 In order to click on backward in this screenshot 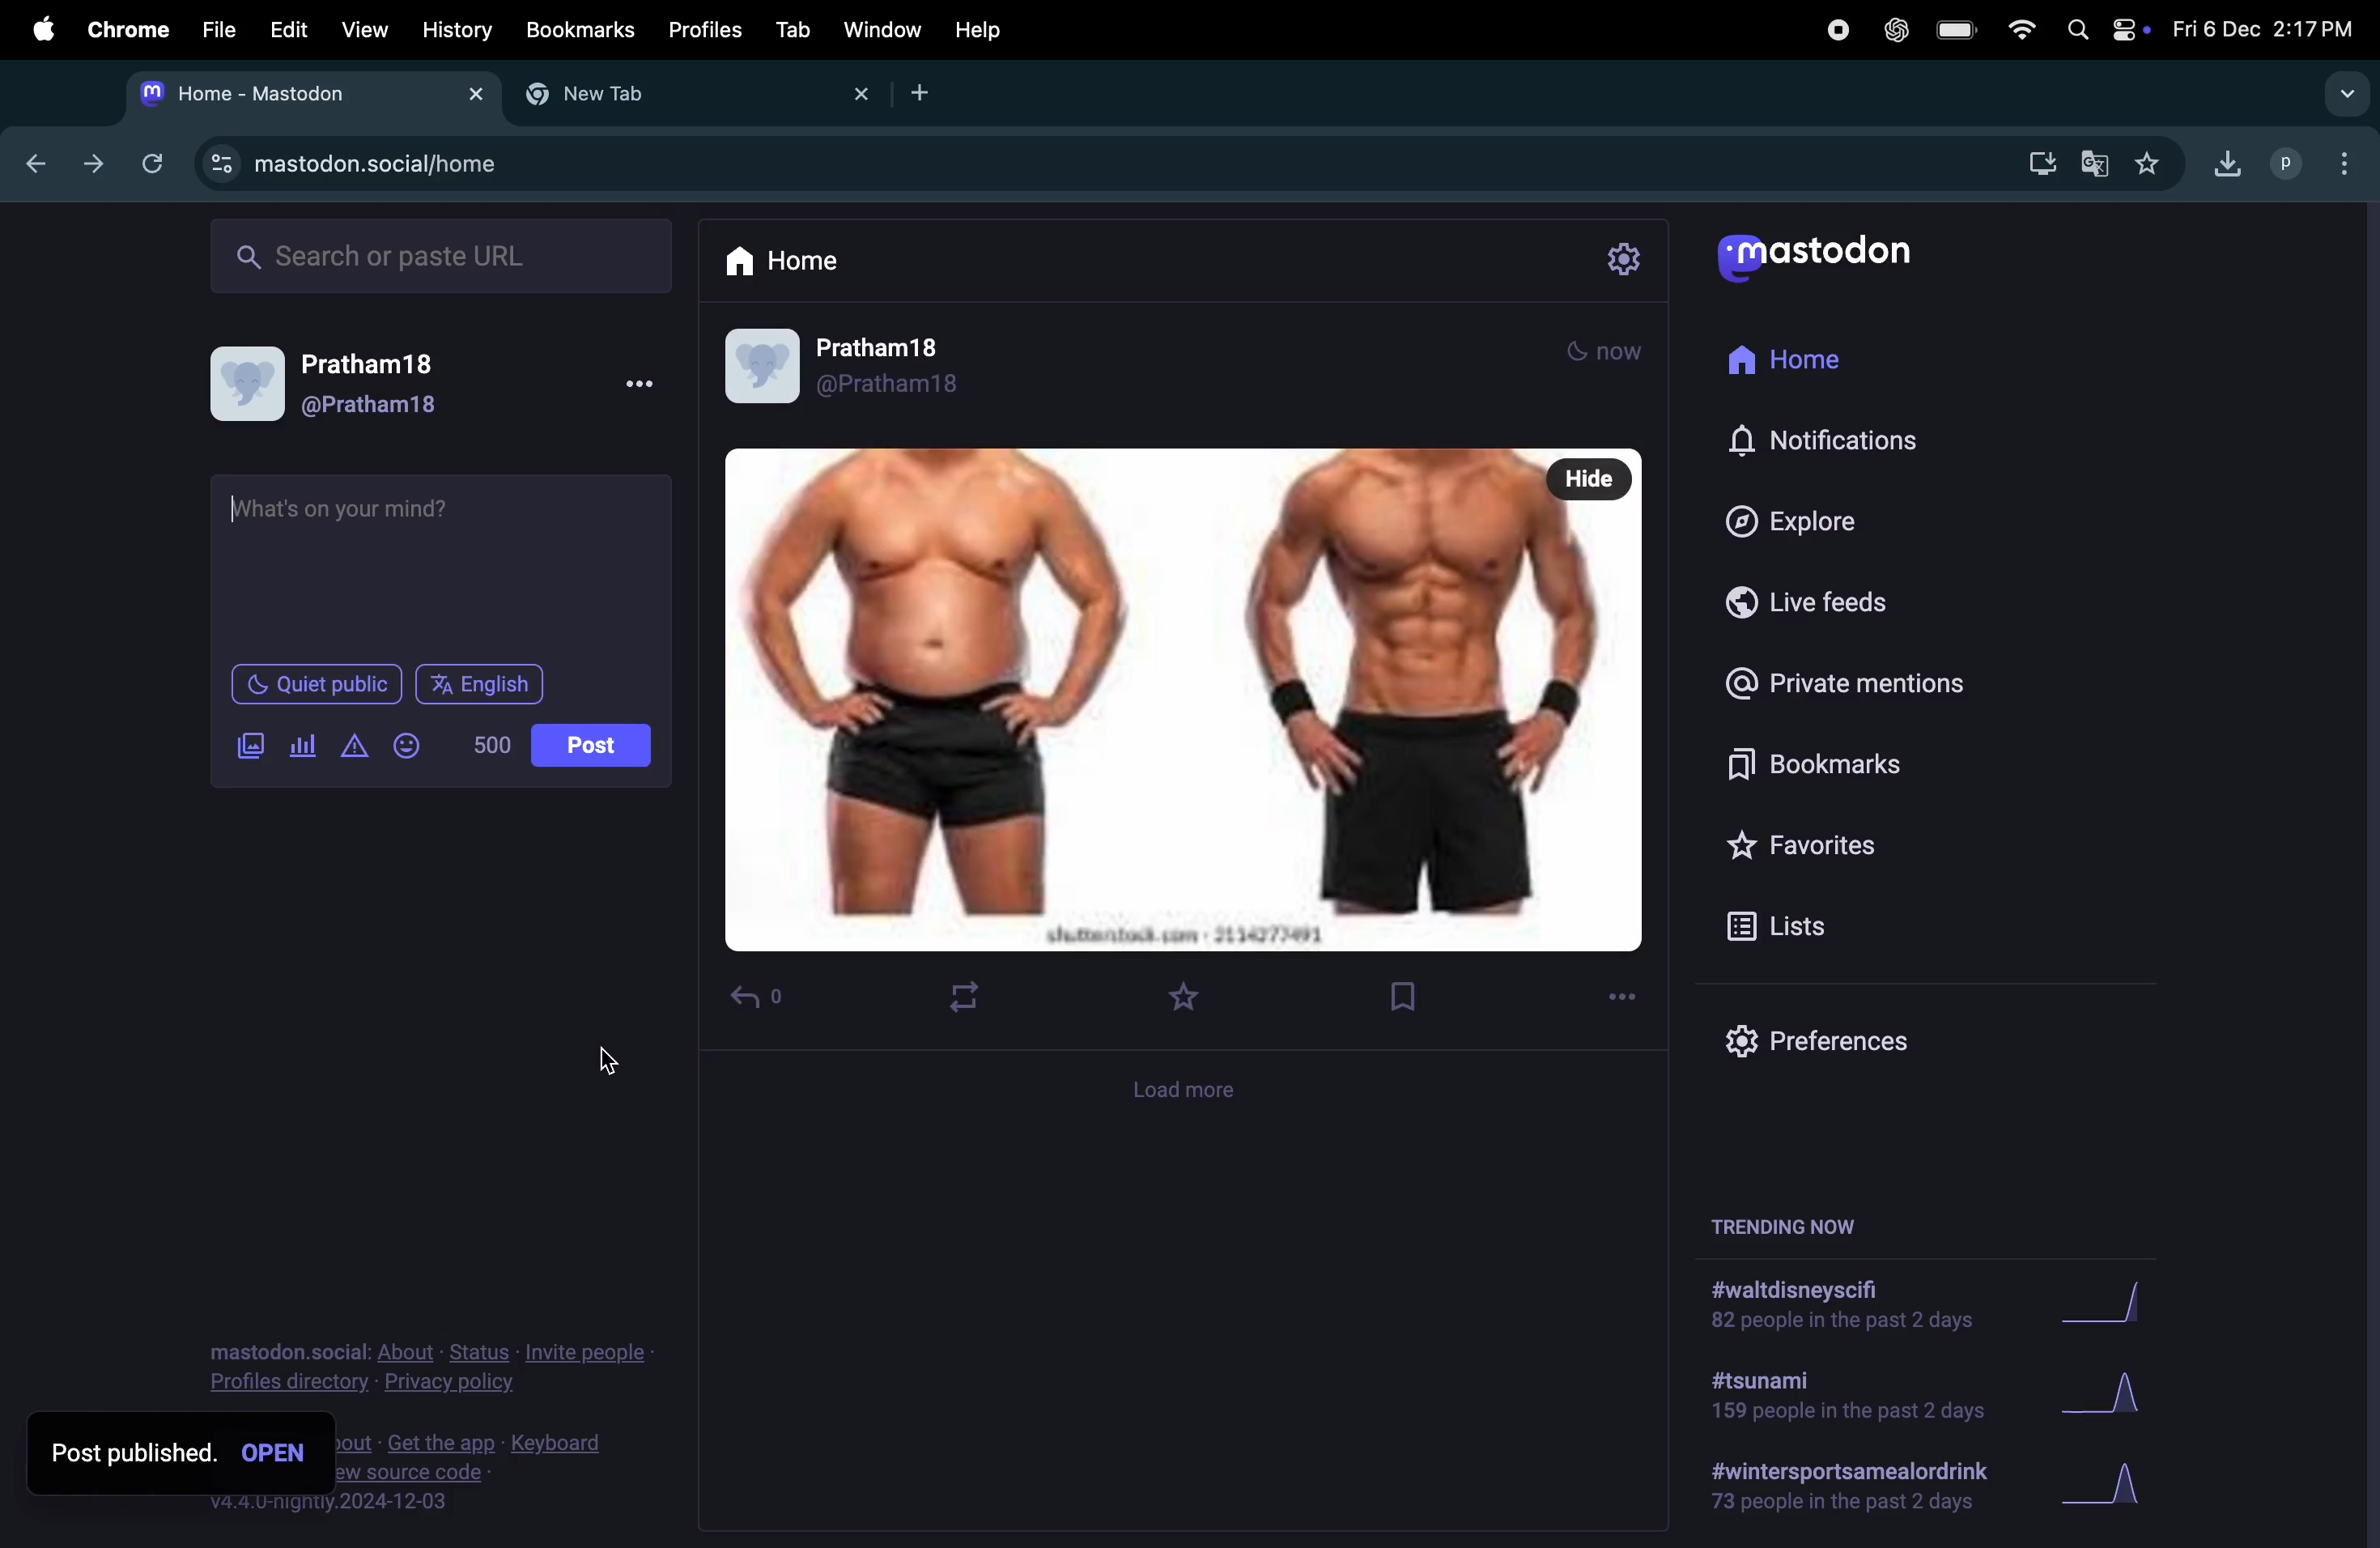, I will do `click(45, 167)`.